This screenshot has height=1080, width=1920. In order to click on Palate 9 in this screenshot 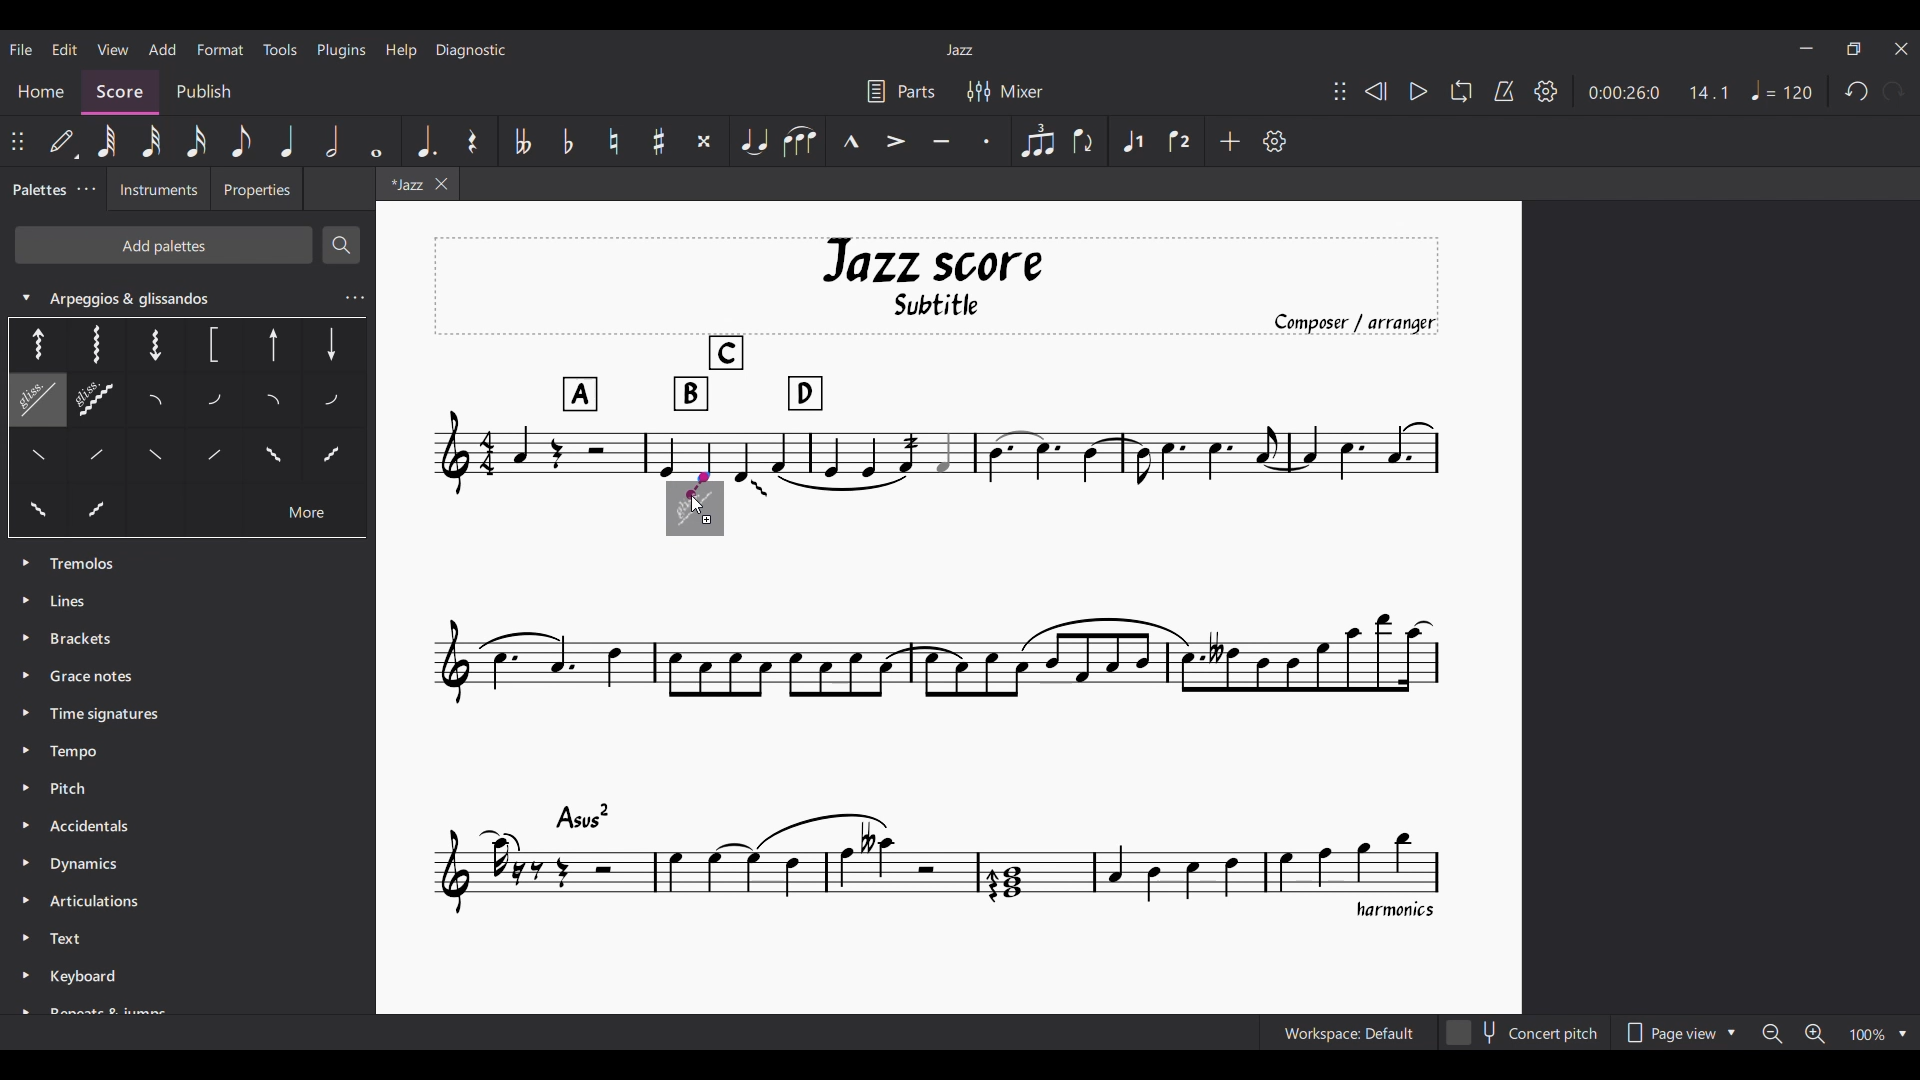, I will do `click(162, 402)`.